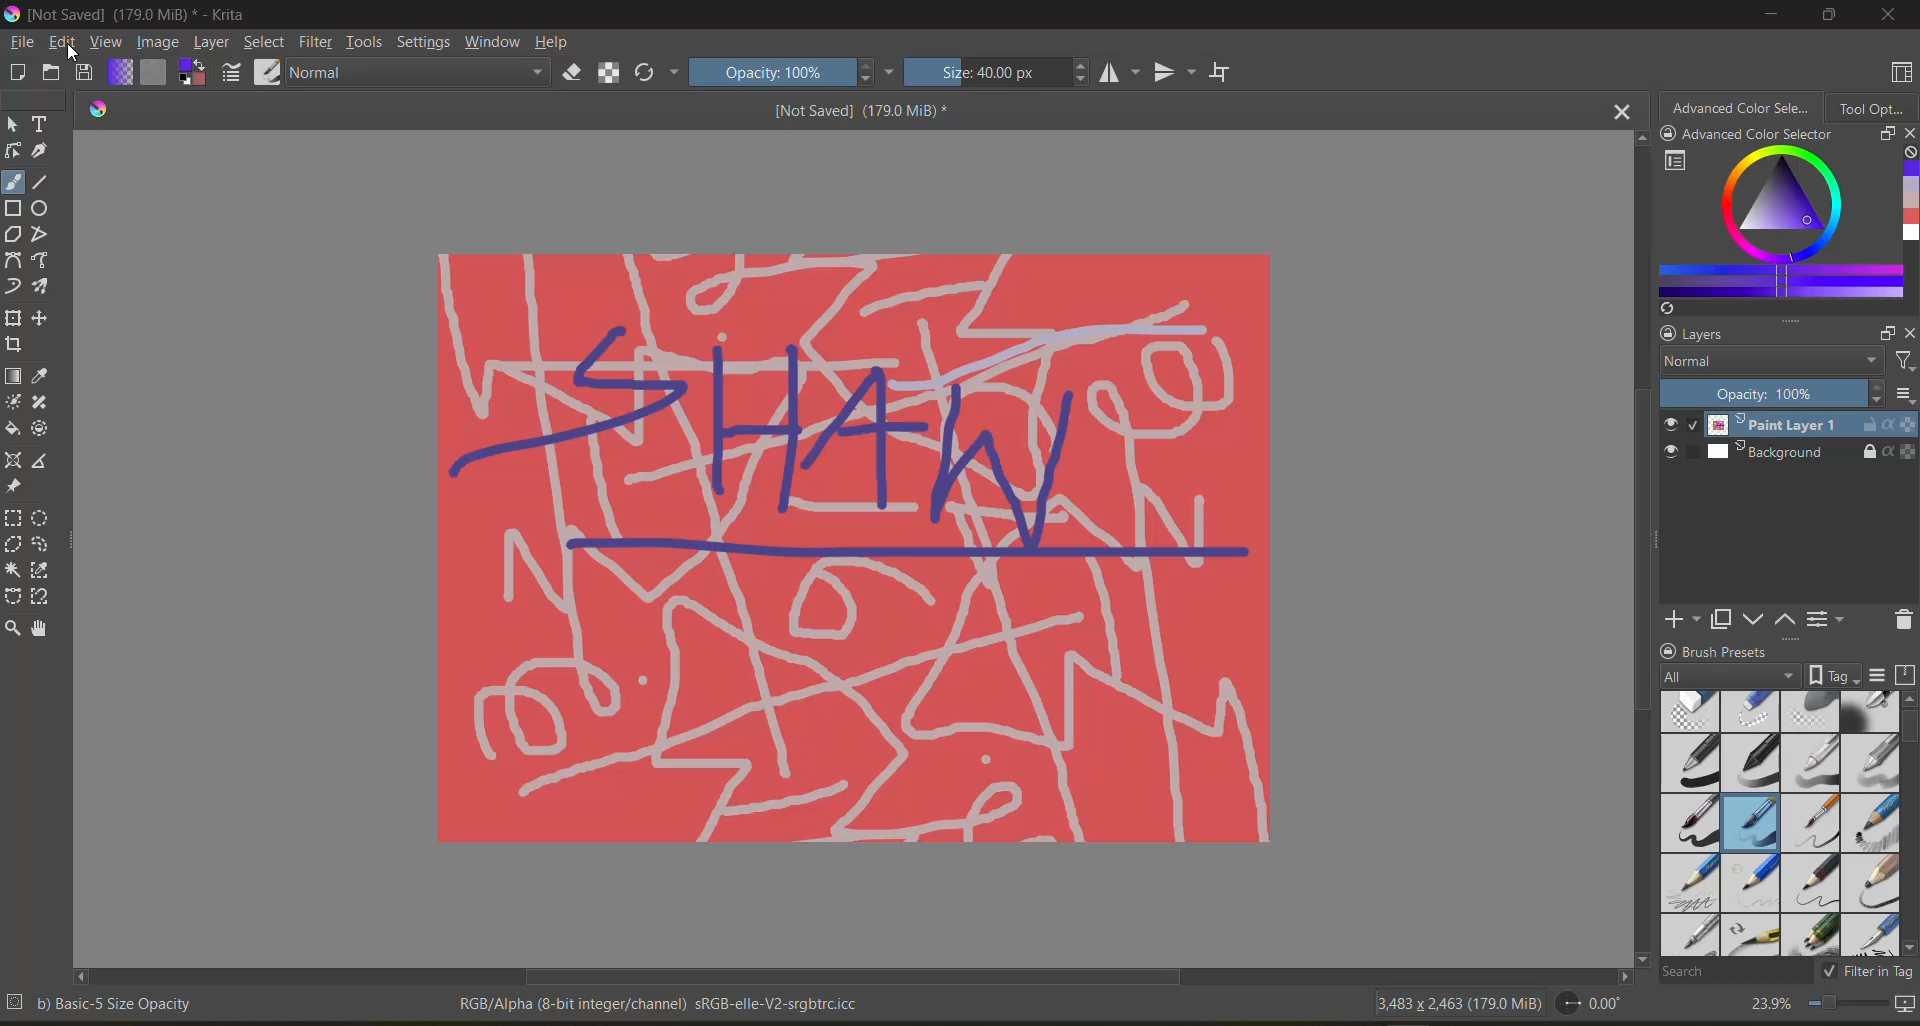 Image resolution: width=1920 pixels, height=1026 pixels. What do you see at coordinates (1829, 618) in the screenshot?
I see `view or change layer` at bounding box center [1829, 618].